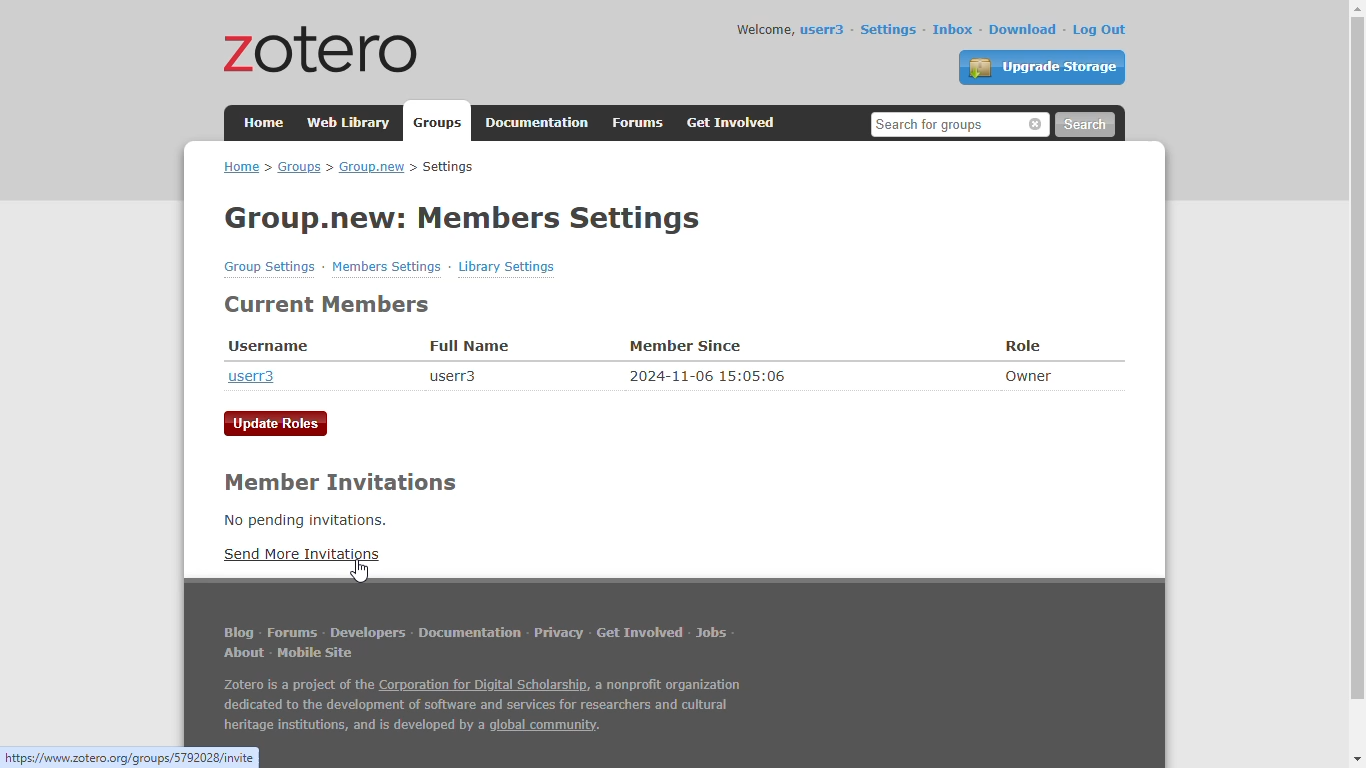 The image size is (1366, 768). I want to click on forums, so click(639, 123).